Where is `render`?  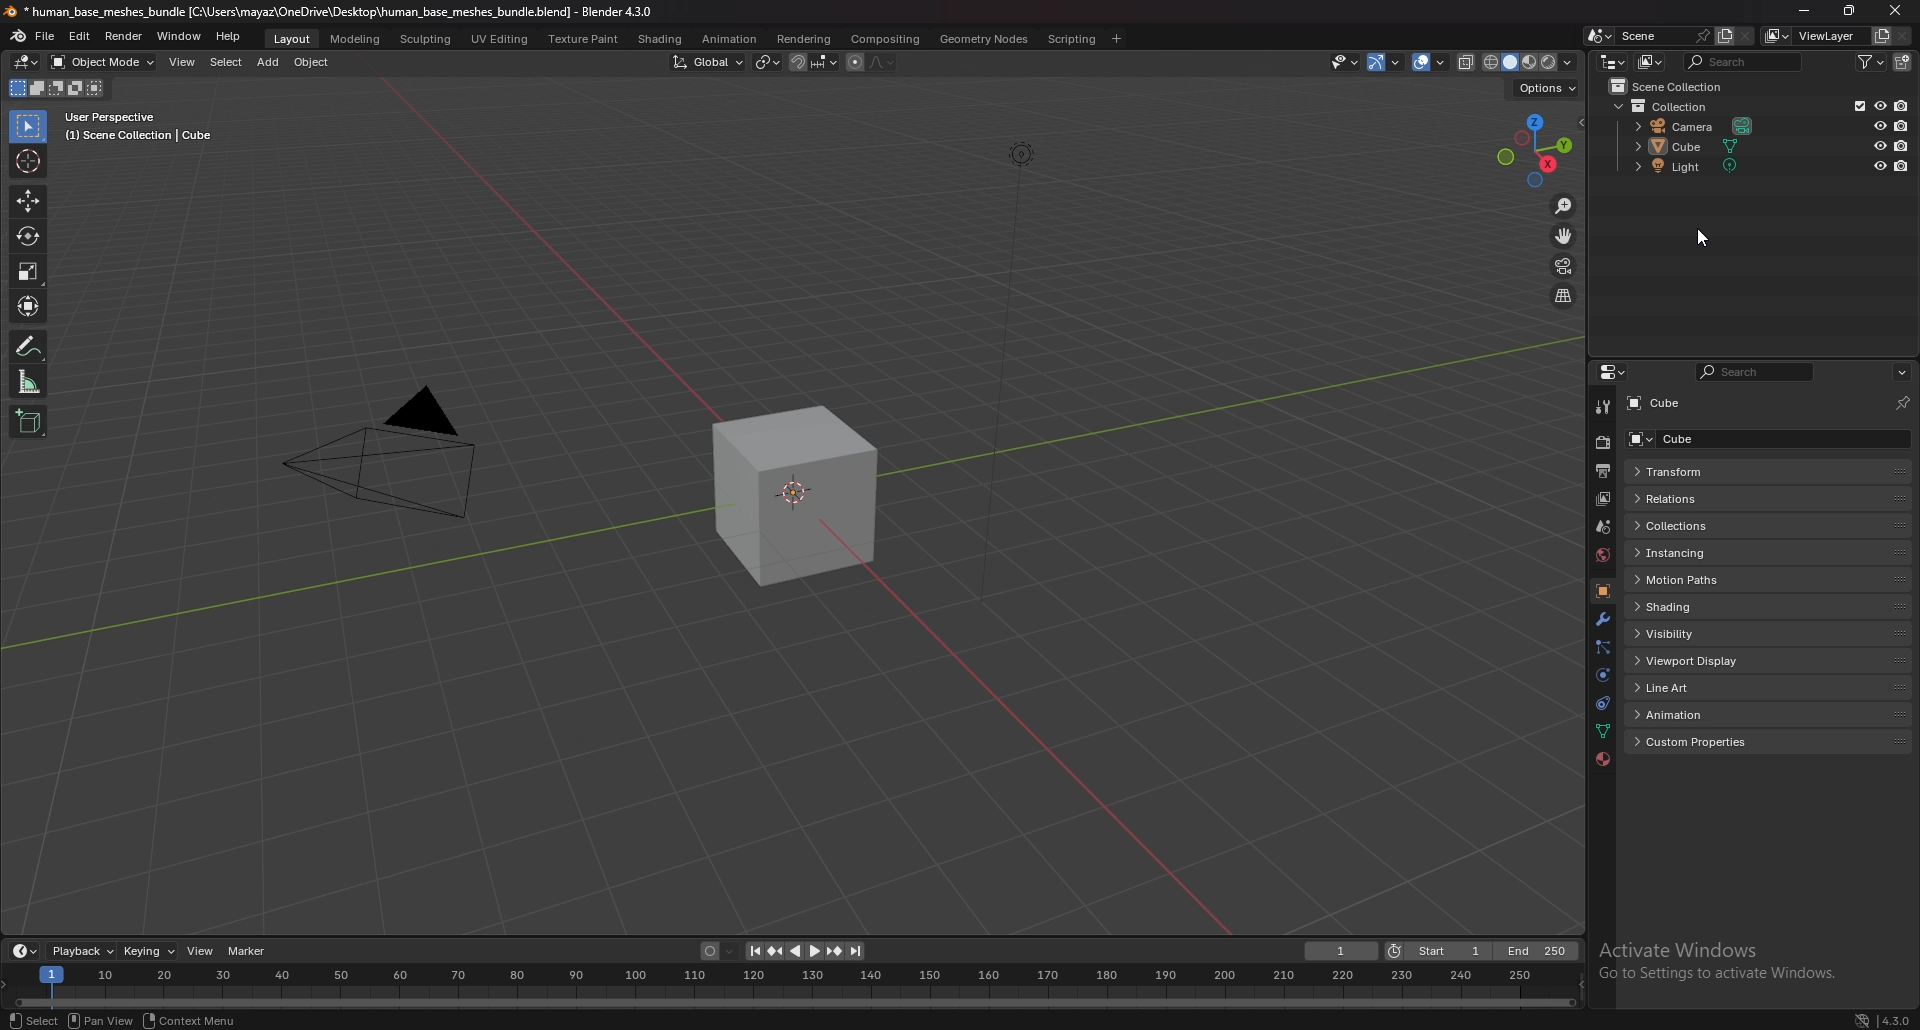
render is located at coordinates (125, 36).